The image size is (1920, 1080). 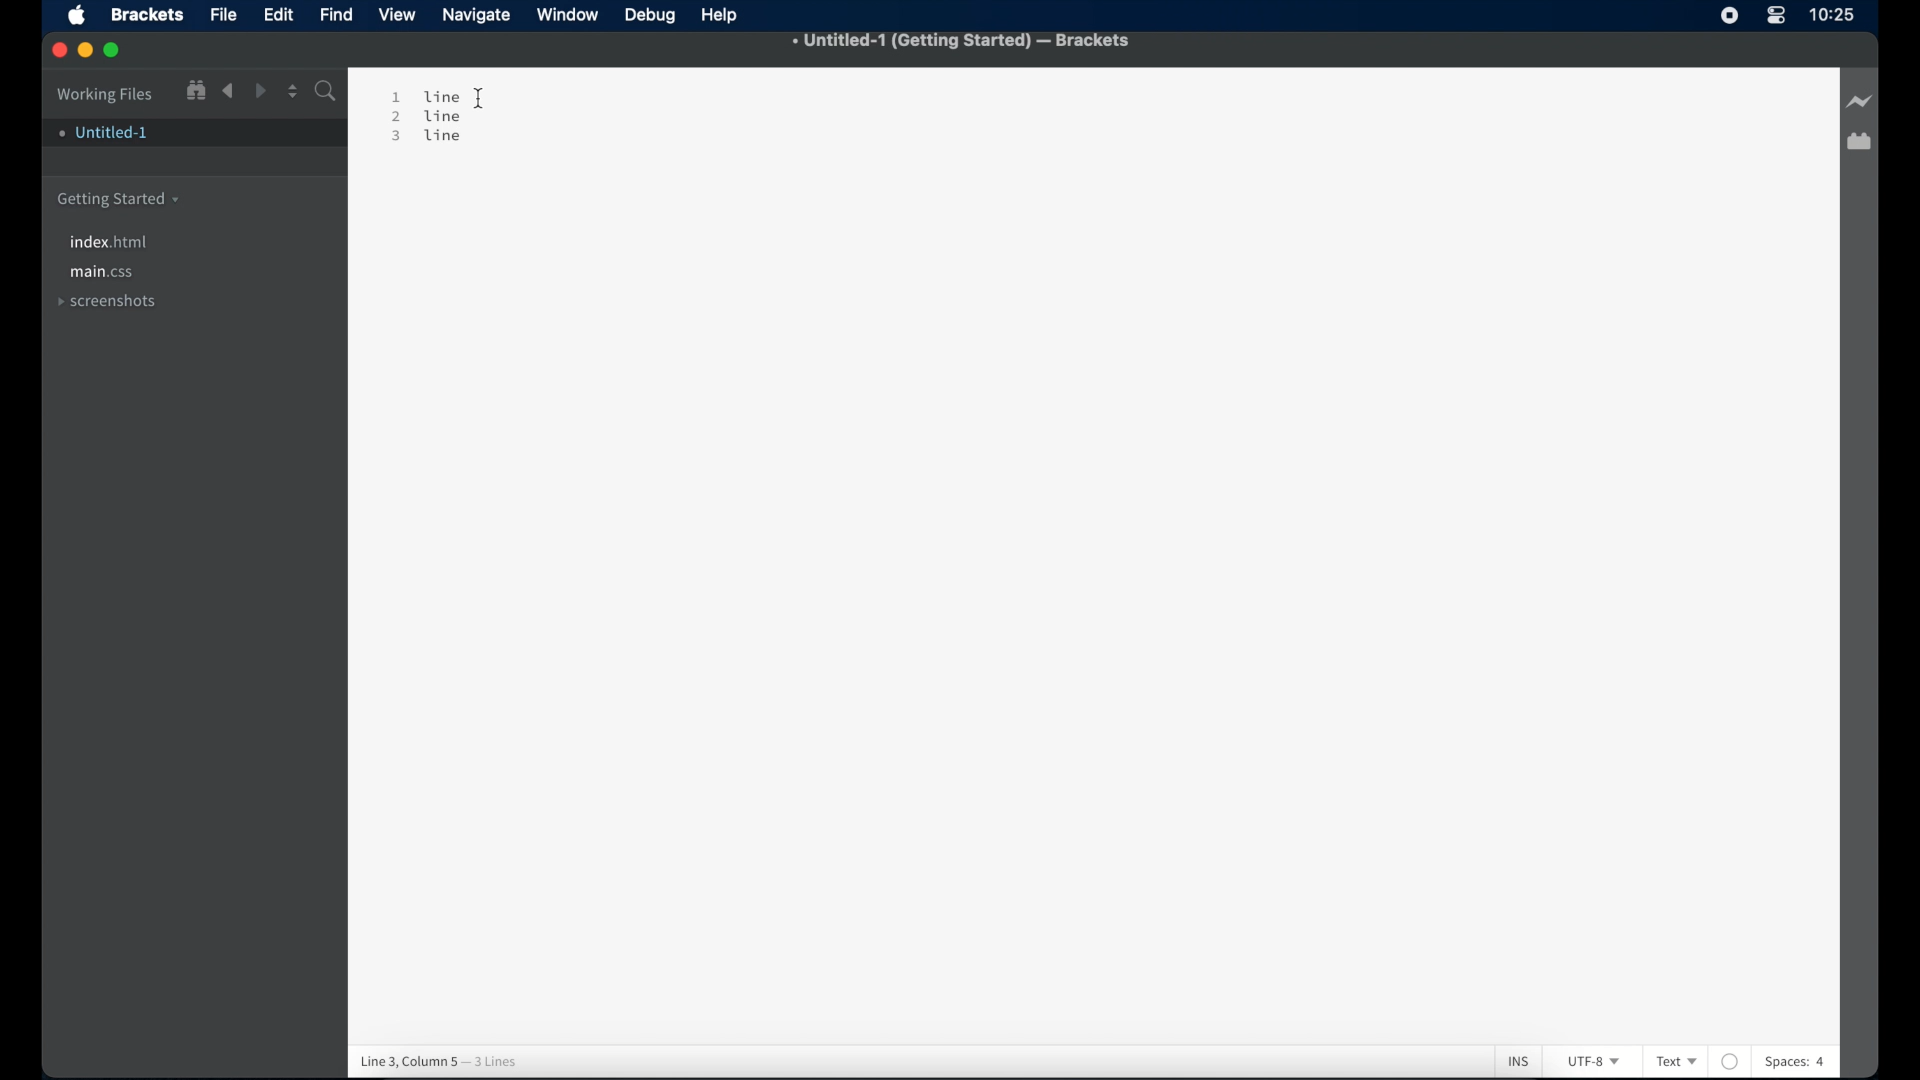 I want to click on split the editor vertically or horizontally, so click(x=293, y=92).